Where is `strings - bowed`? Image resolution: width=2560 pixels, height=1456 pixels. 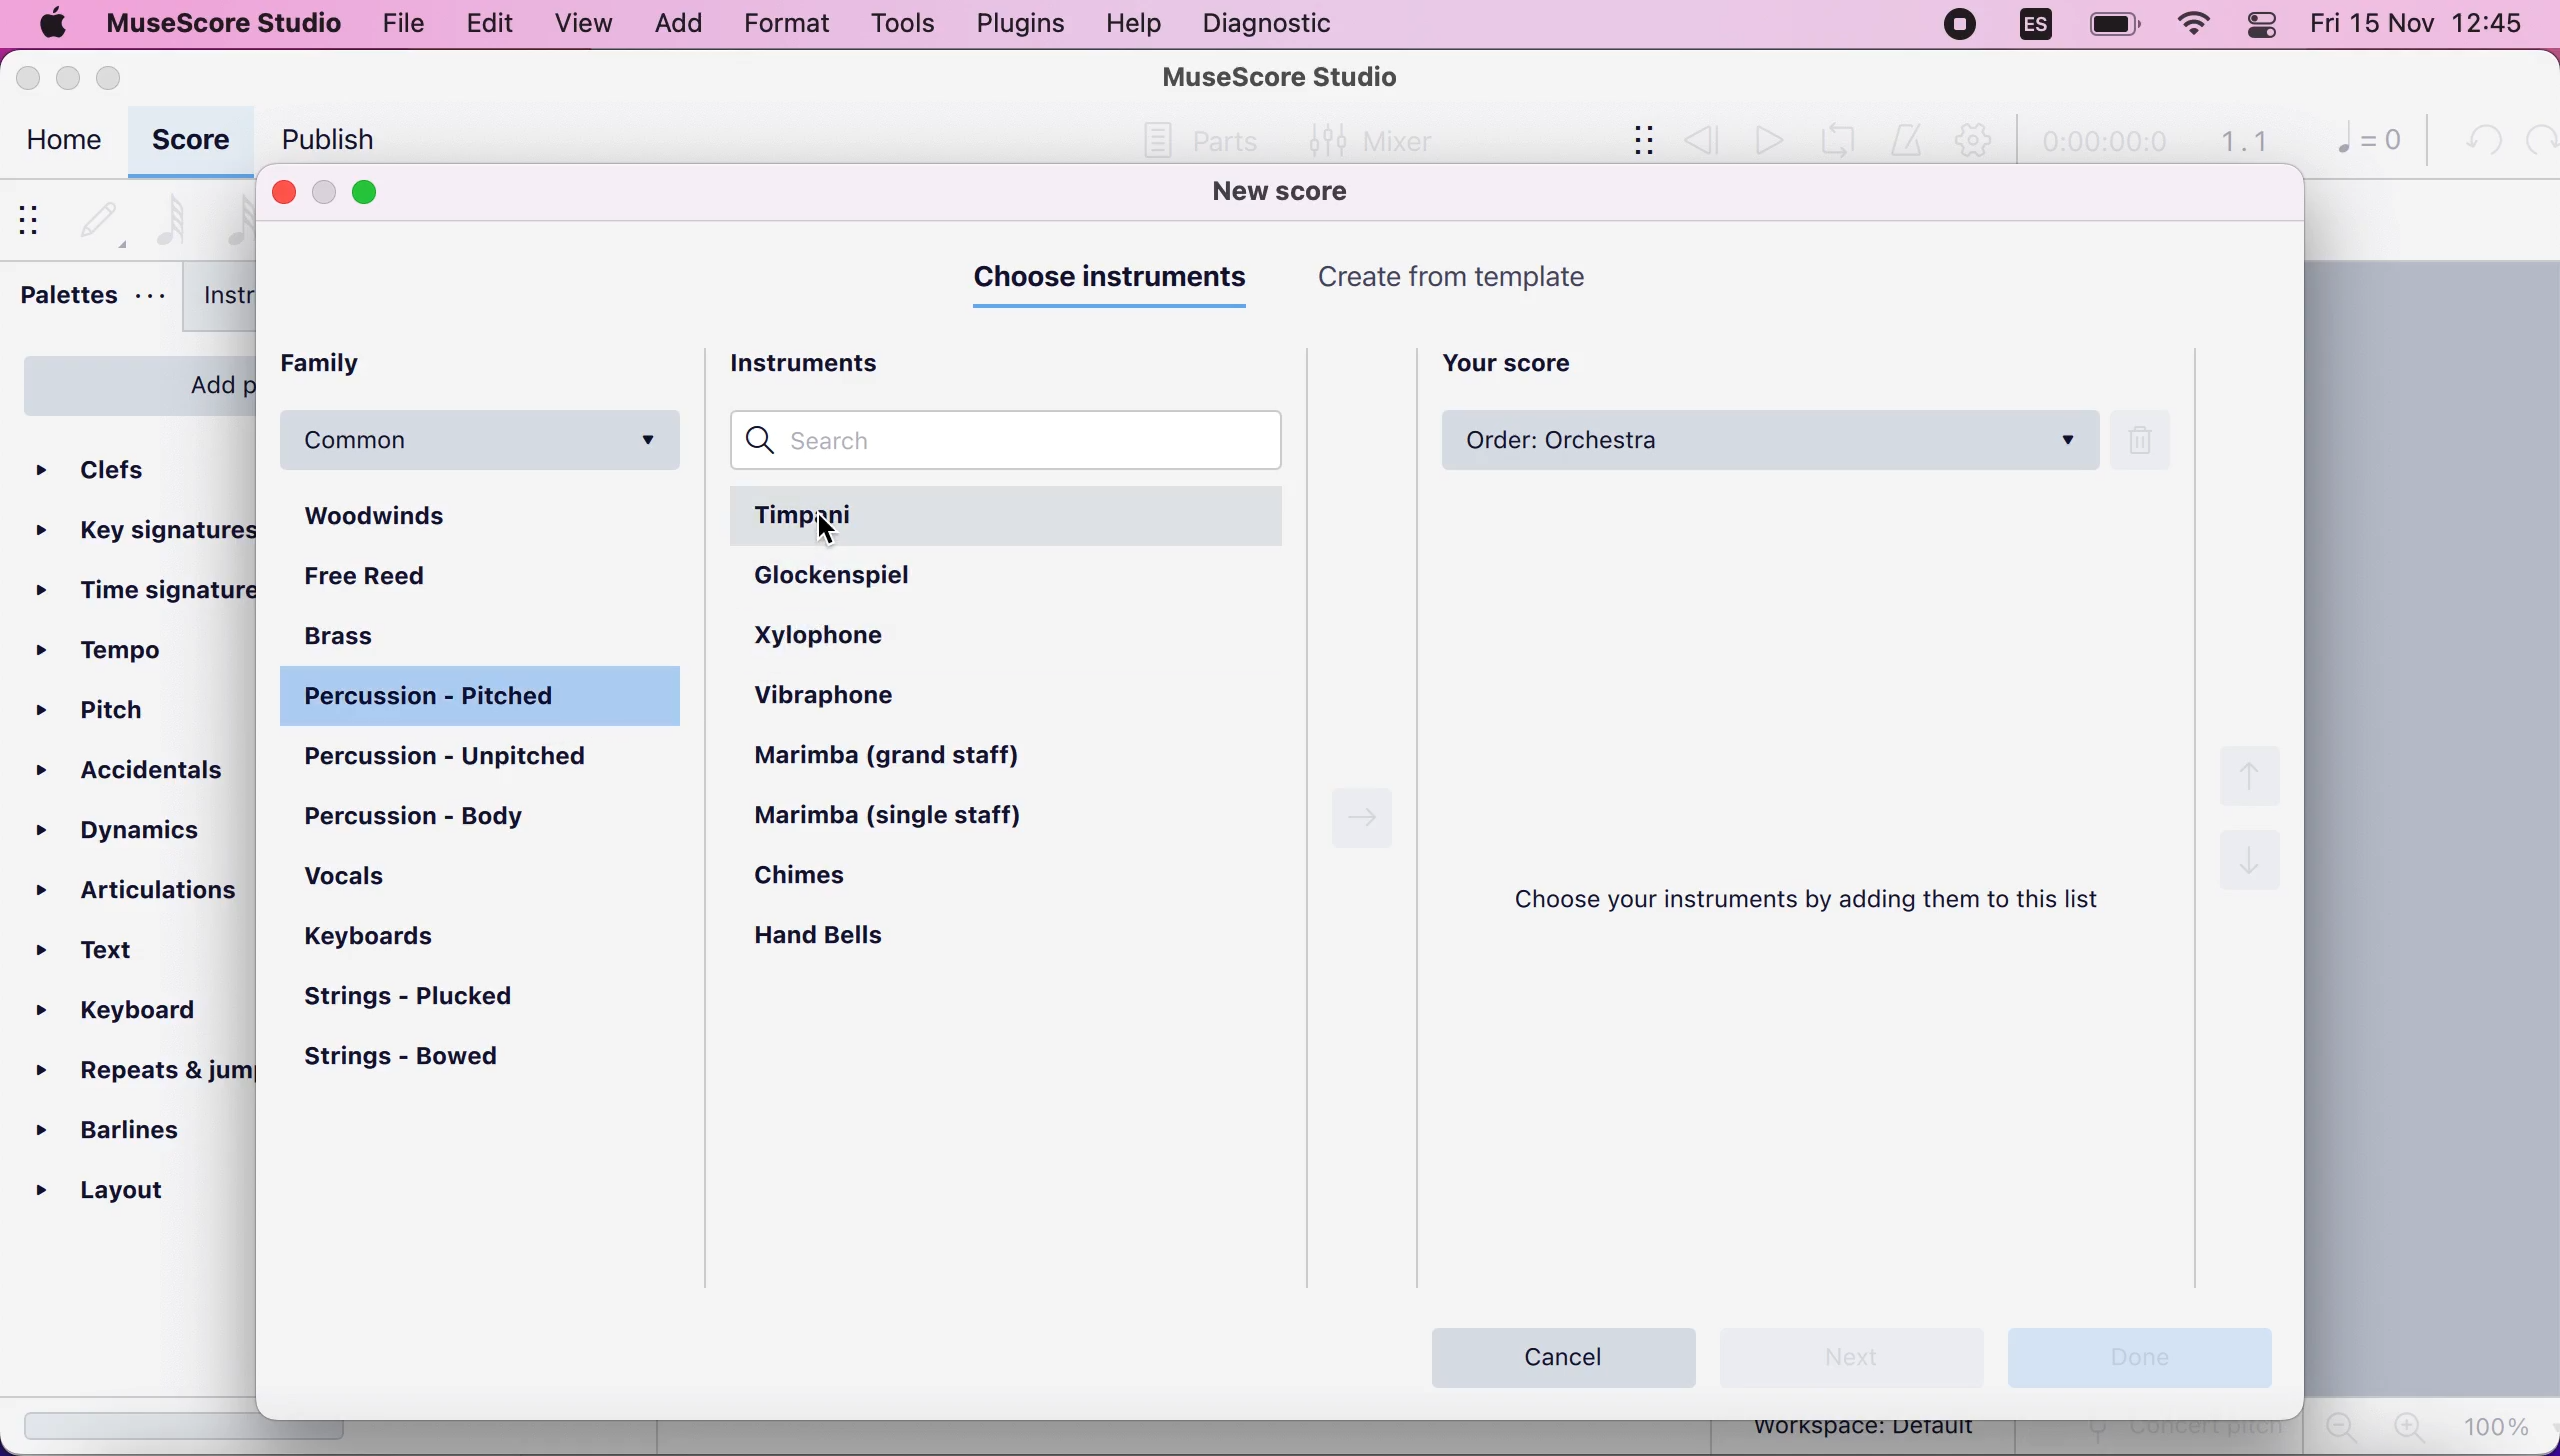 strings - bowed is located at coordinates (422, 1060).